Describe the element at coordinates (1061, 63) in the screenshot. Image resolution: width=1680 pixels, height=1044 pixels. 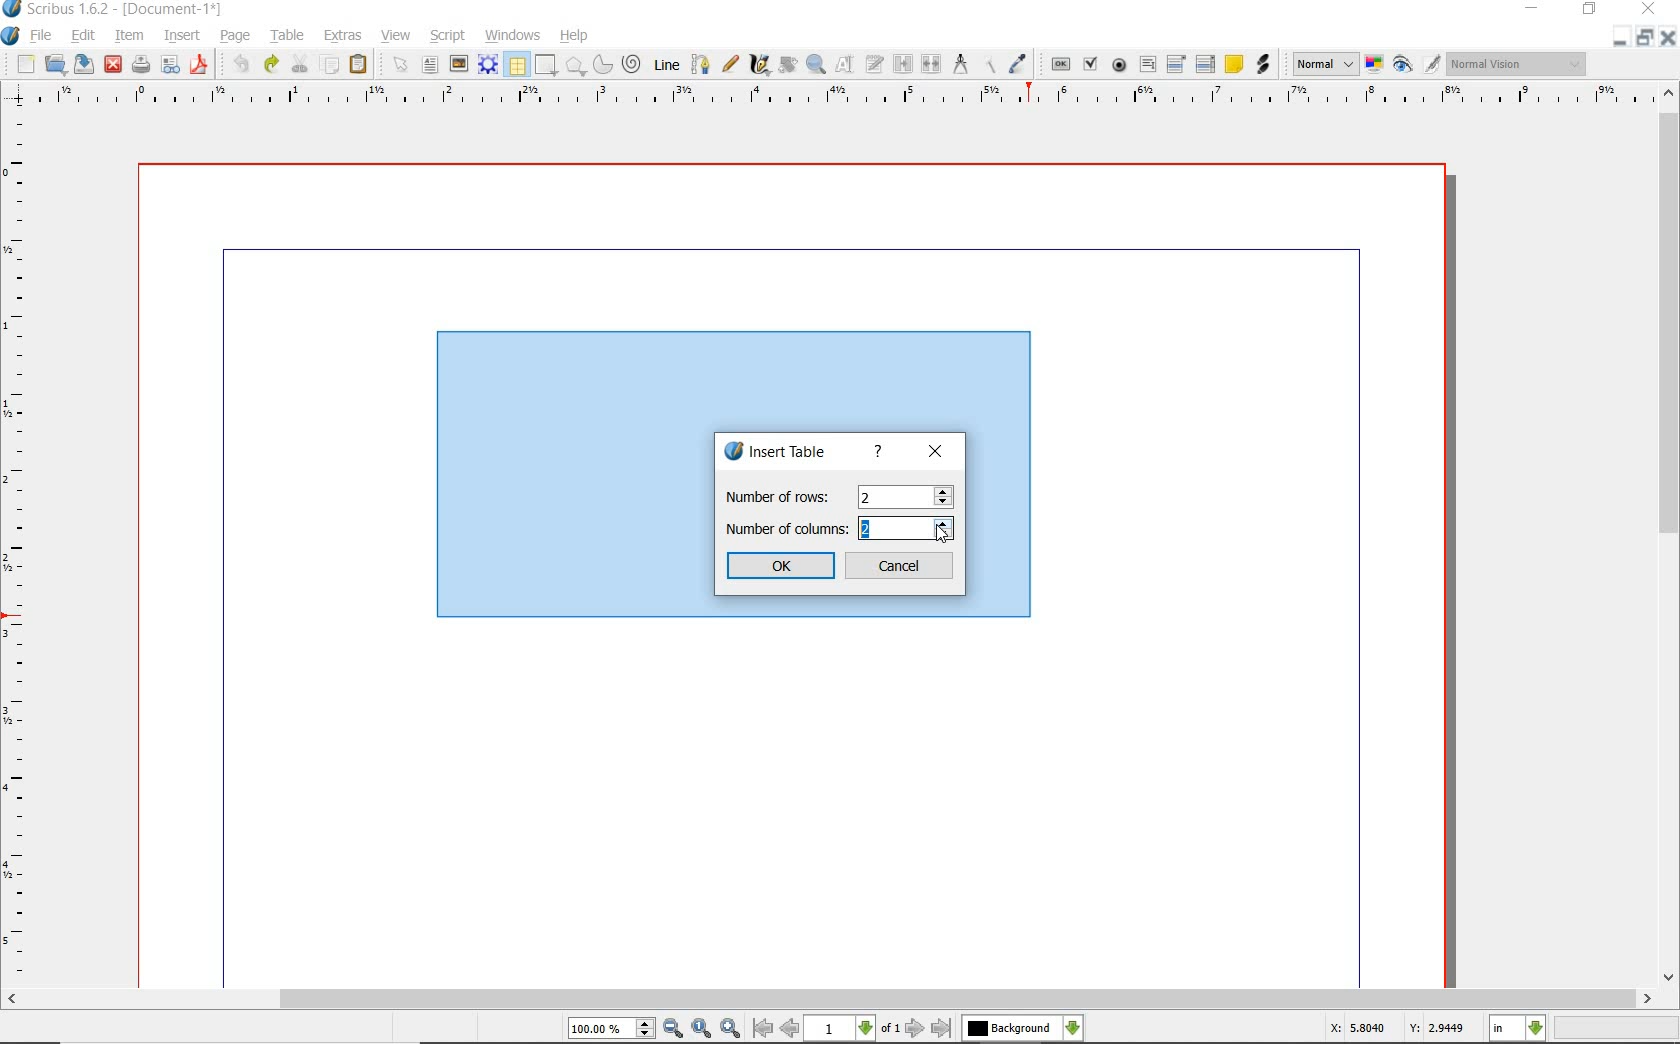
I see `pdf push button` at that location.